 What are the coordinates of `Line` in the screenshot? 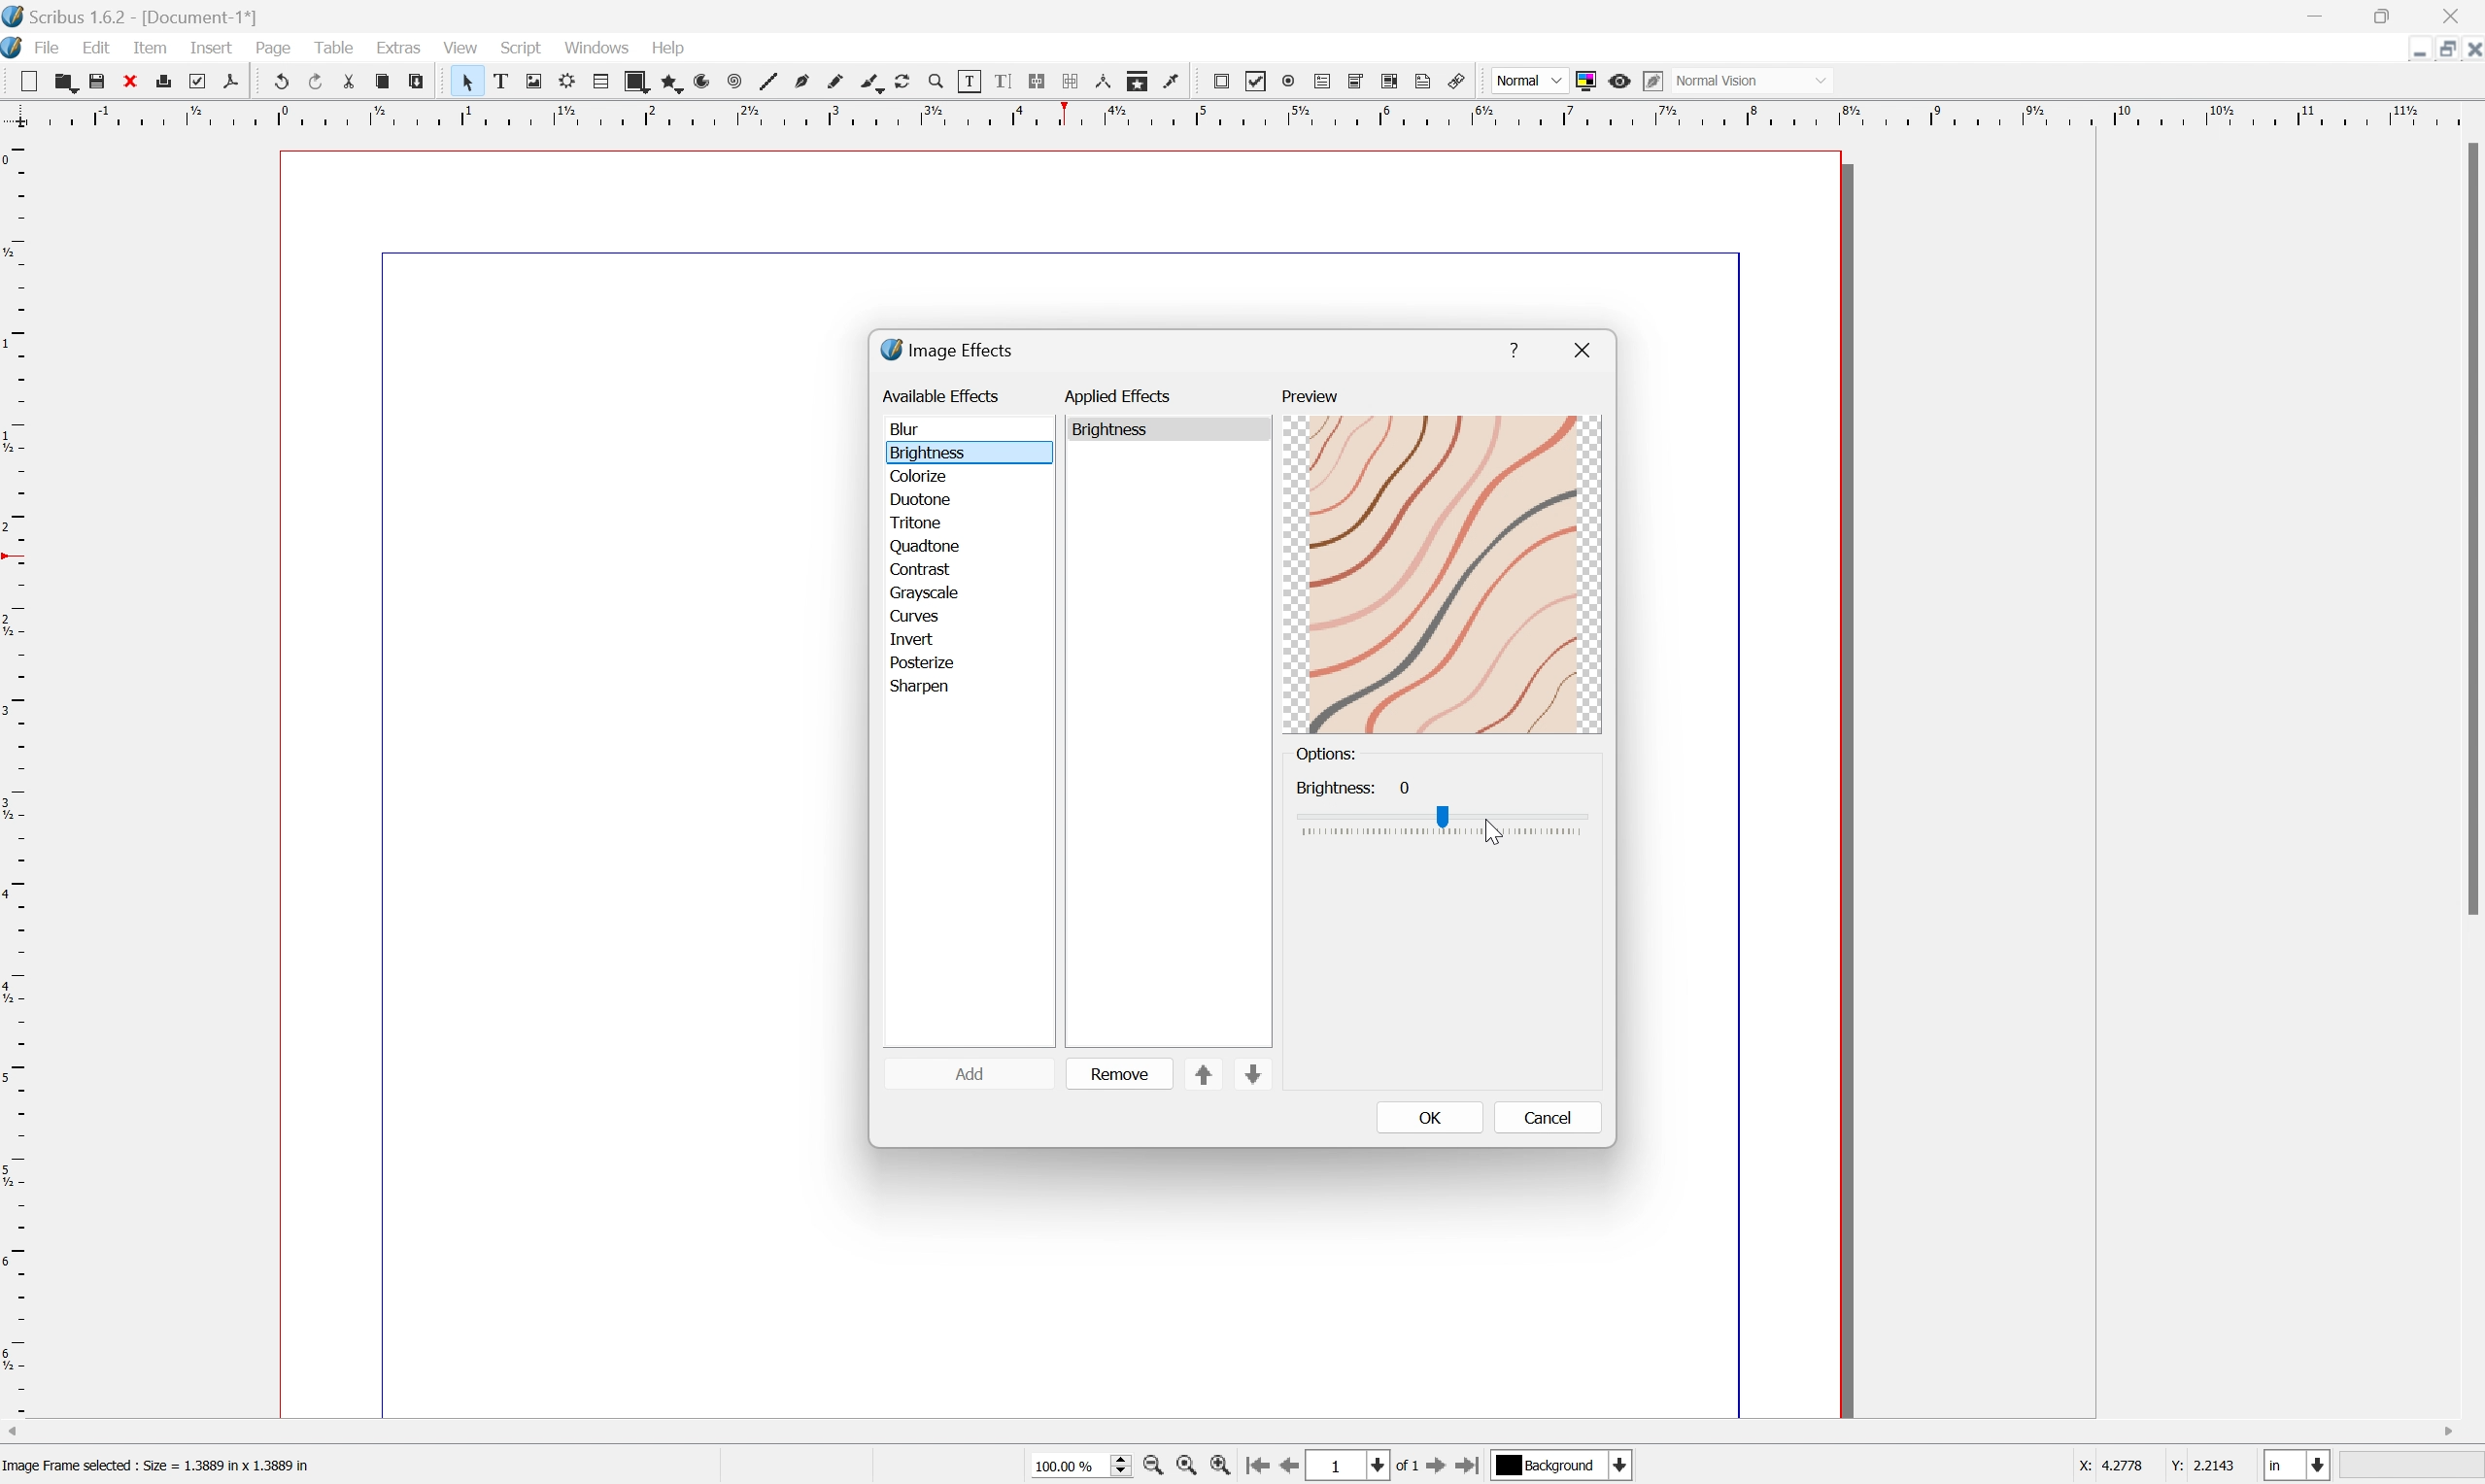 It's located at (773, 78).